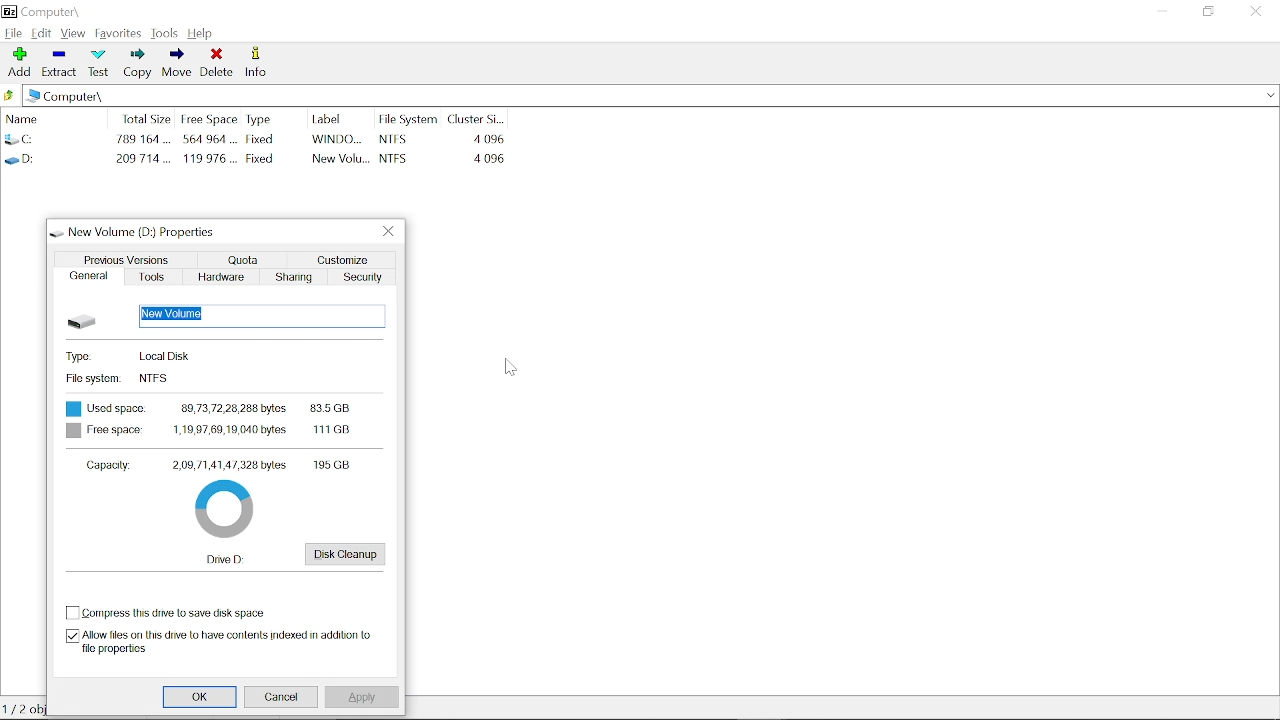  What do you see at coordinates (54, 140) in the screenshot?
I see `C :` at bounding box center [54, 140].